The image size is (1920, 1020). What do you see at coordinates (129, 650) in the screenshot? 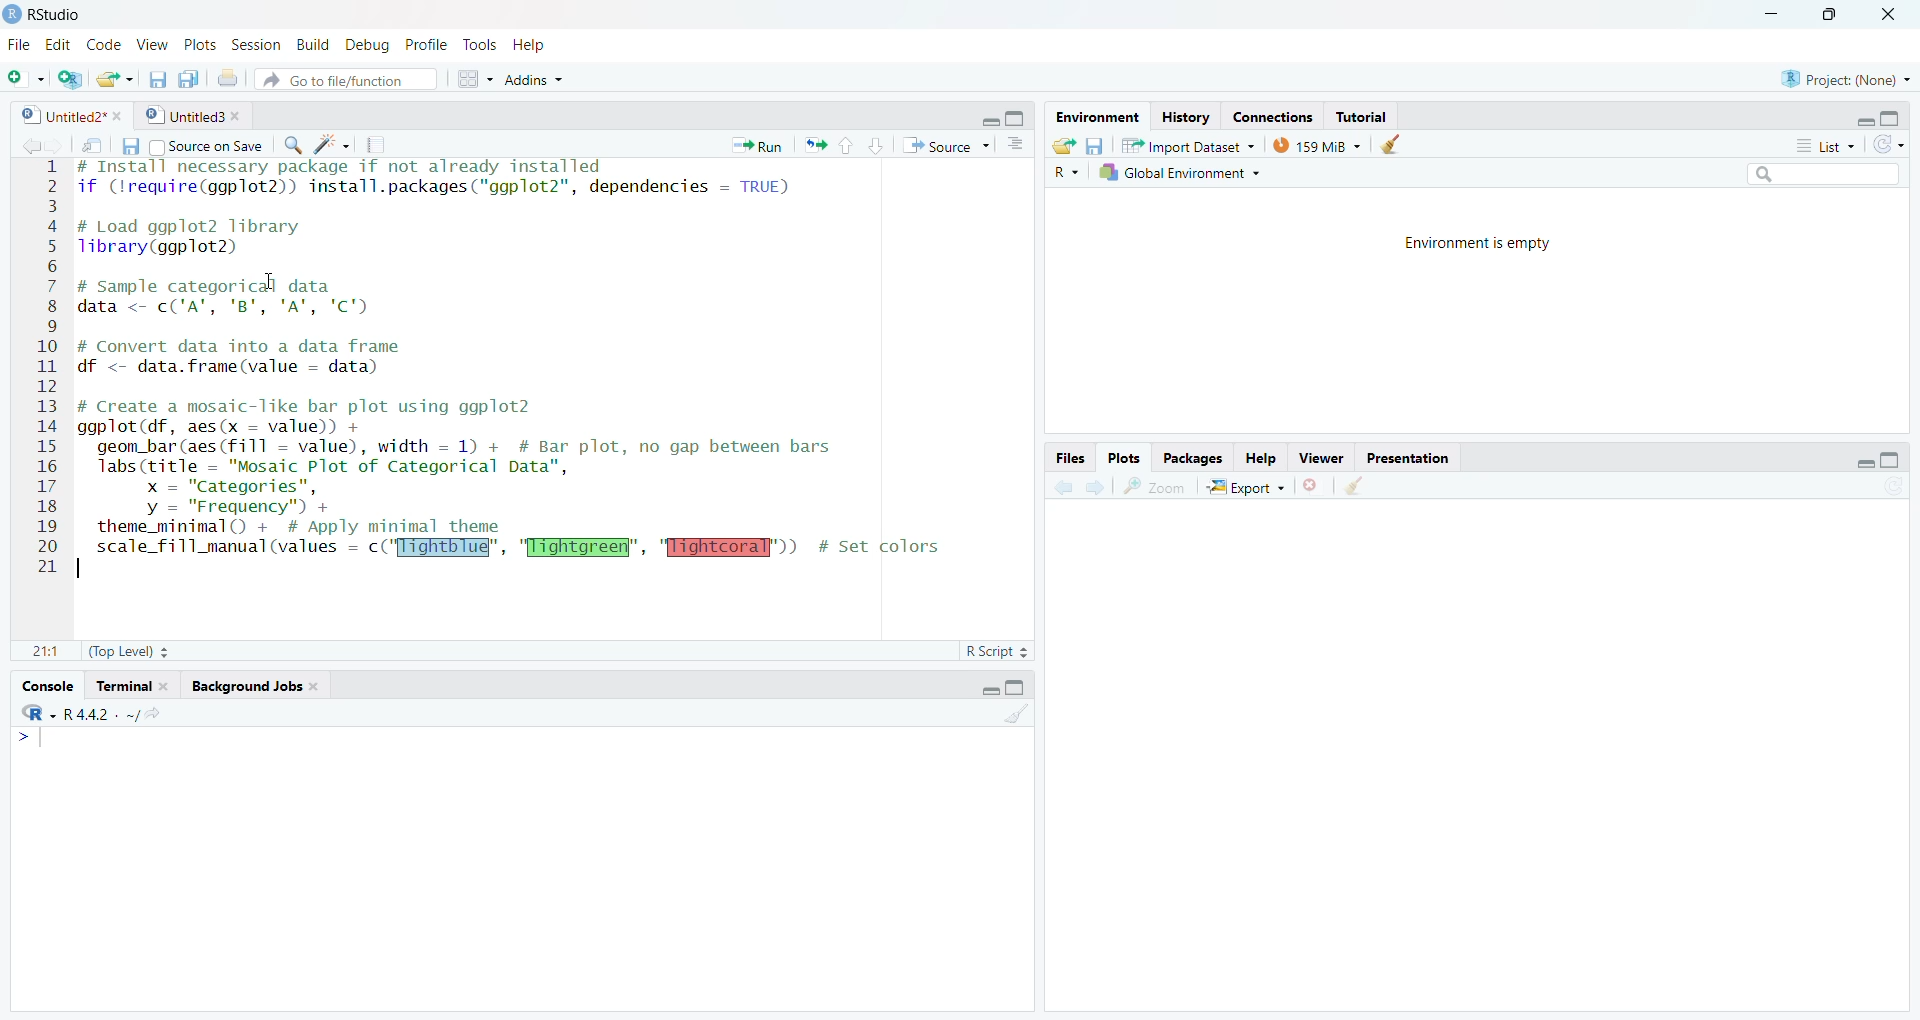
I see `Top Level` at bounding box center [129, 650].